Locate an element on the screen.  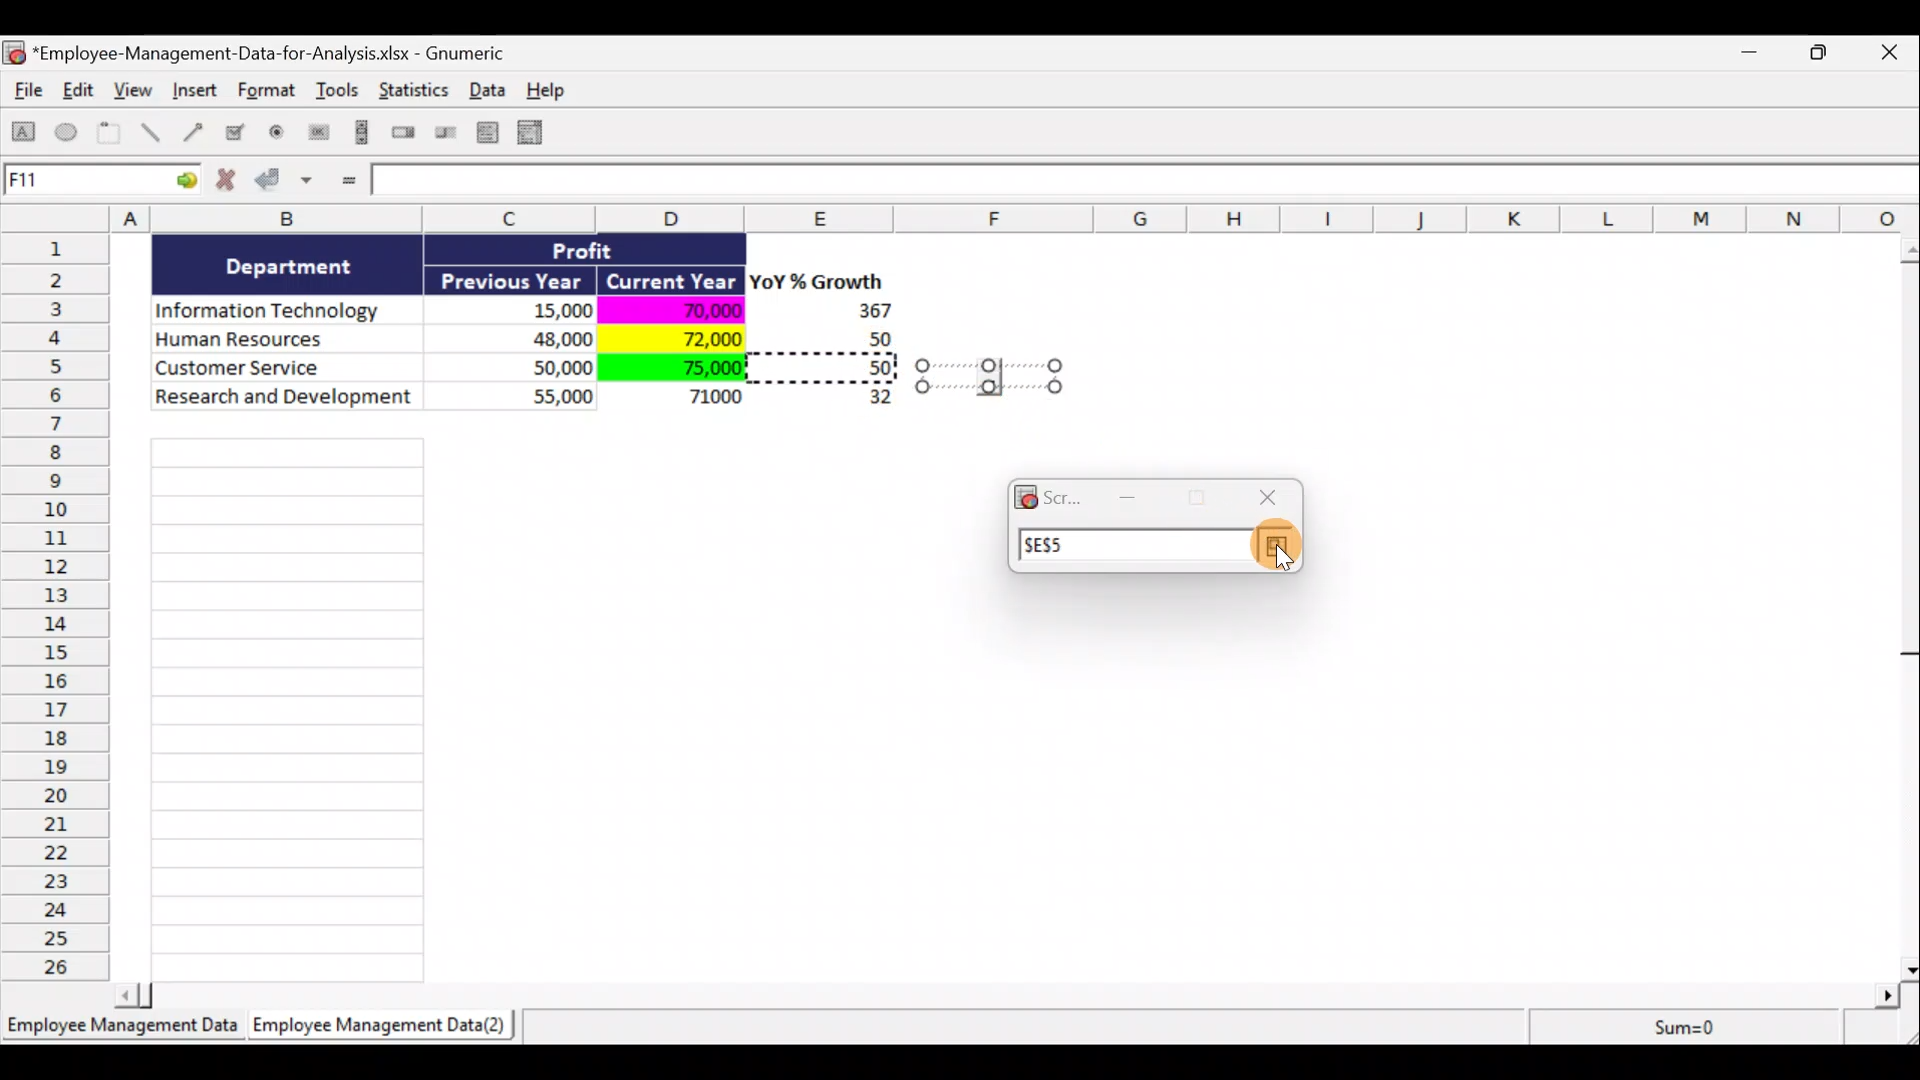
Data is located at coordinates (526, 338).